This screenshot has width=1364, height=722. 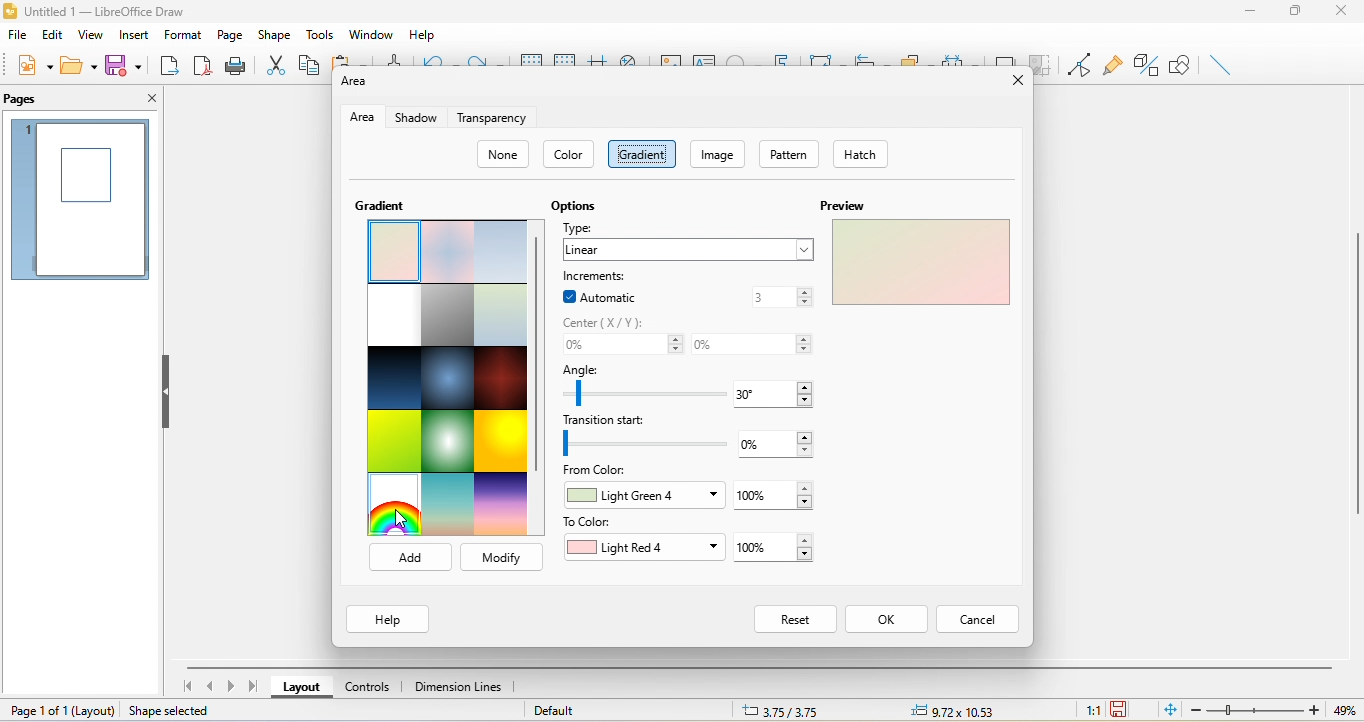 What do you see at coordinates (644, 495) in the screenshot?
I see `light green 4` at bounding box center [644, 495].